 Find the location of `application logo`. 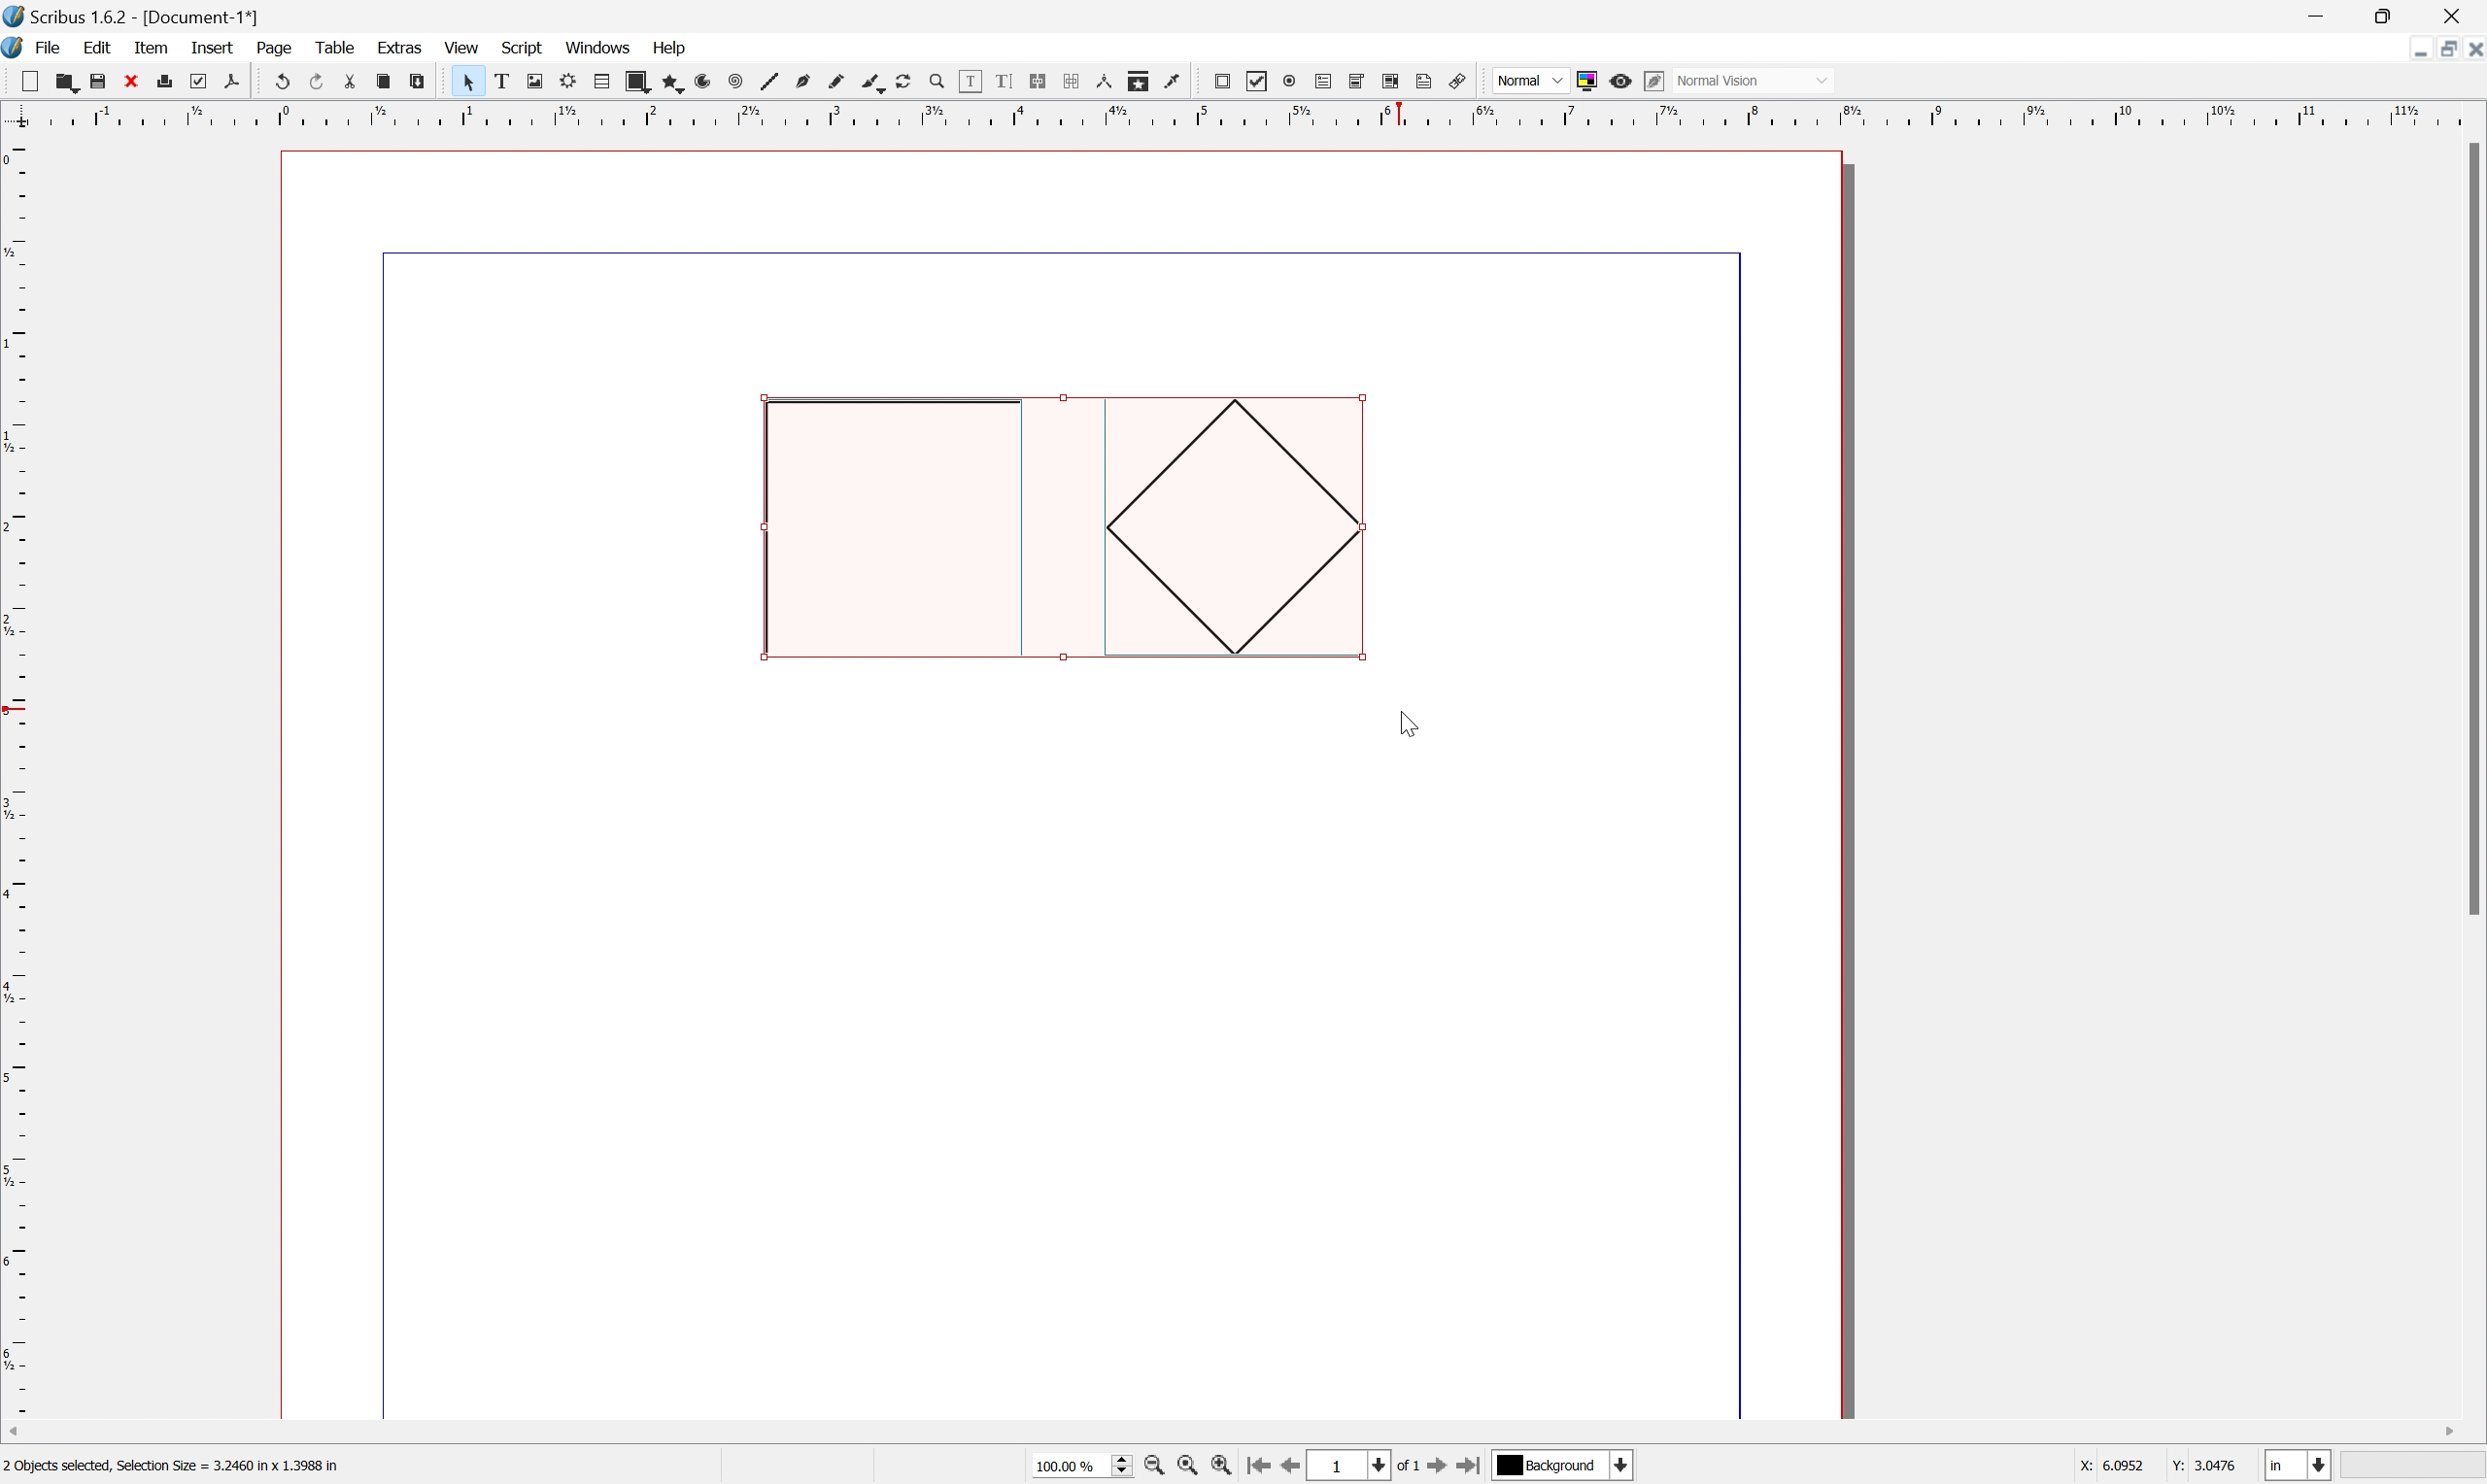

application logo is located at coordinates (16, 46).